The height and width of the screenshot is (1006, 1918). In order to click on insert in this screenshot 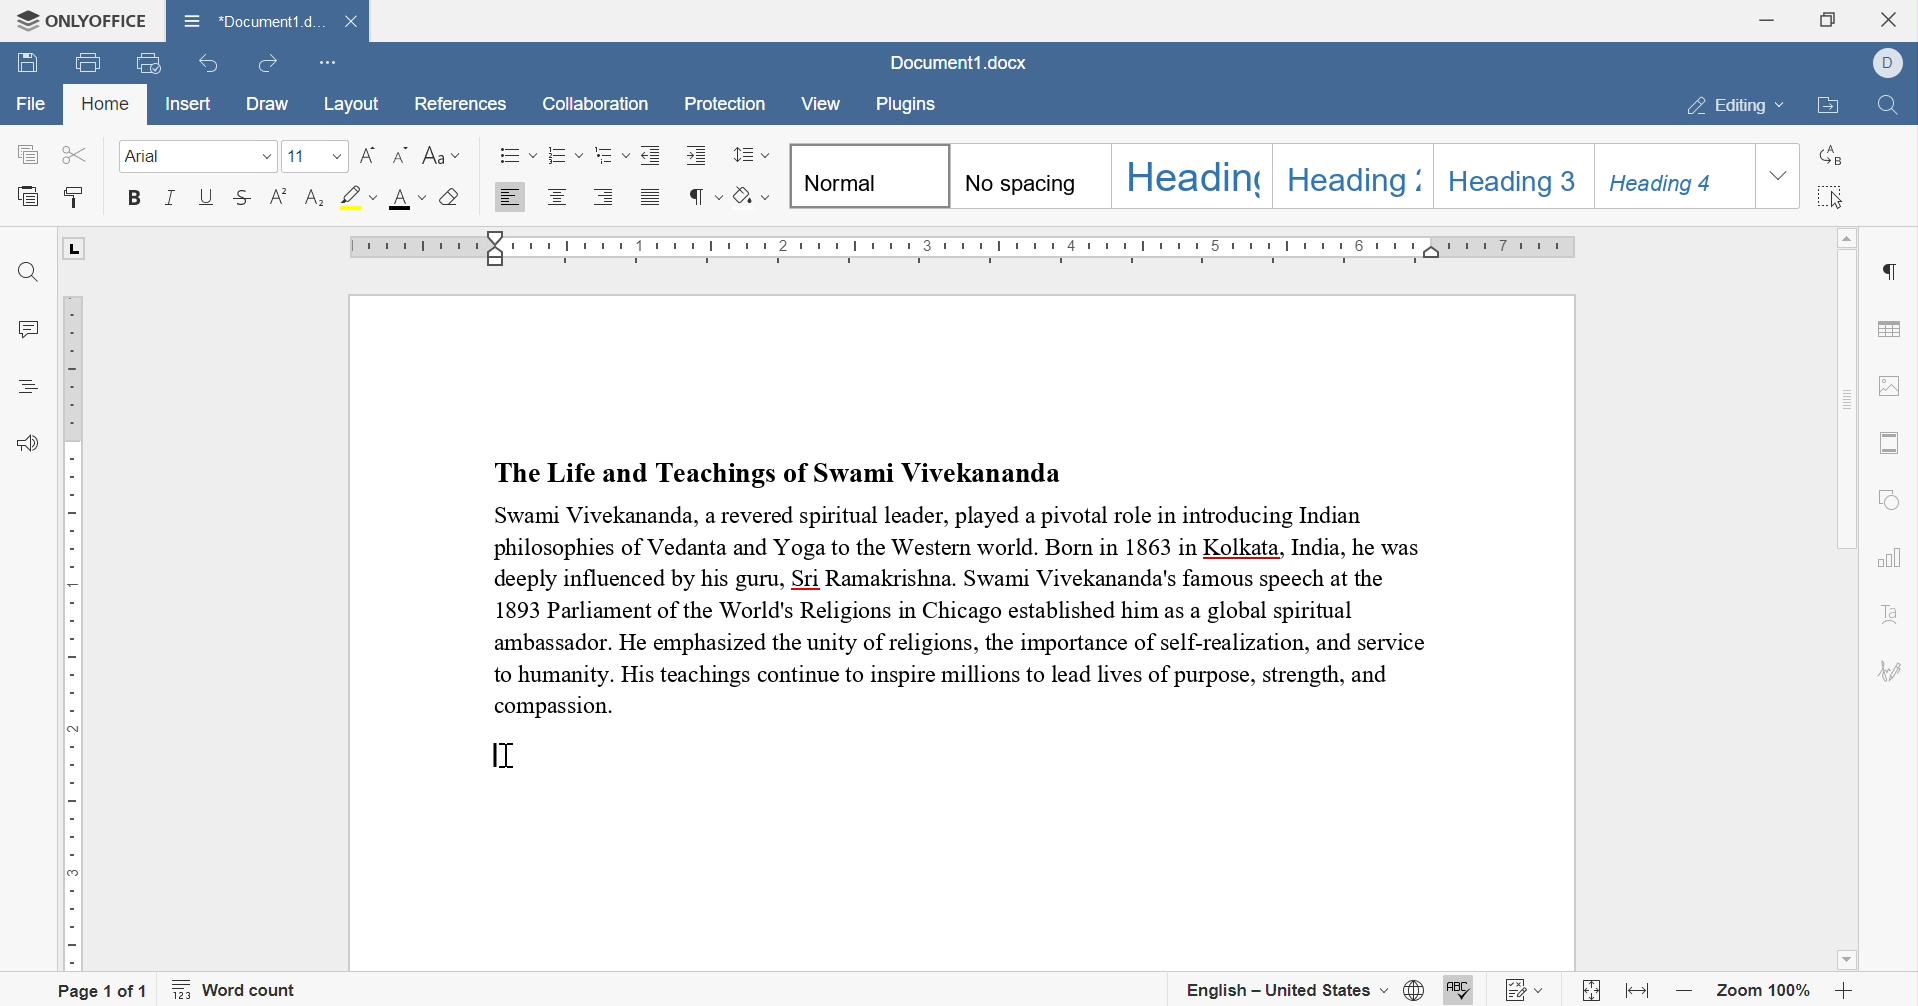, I will do `click(191, 104)`.